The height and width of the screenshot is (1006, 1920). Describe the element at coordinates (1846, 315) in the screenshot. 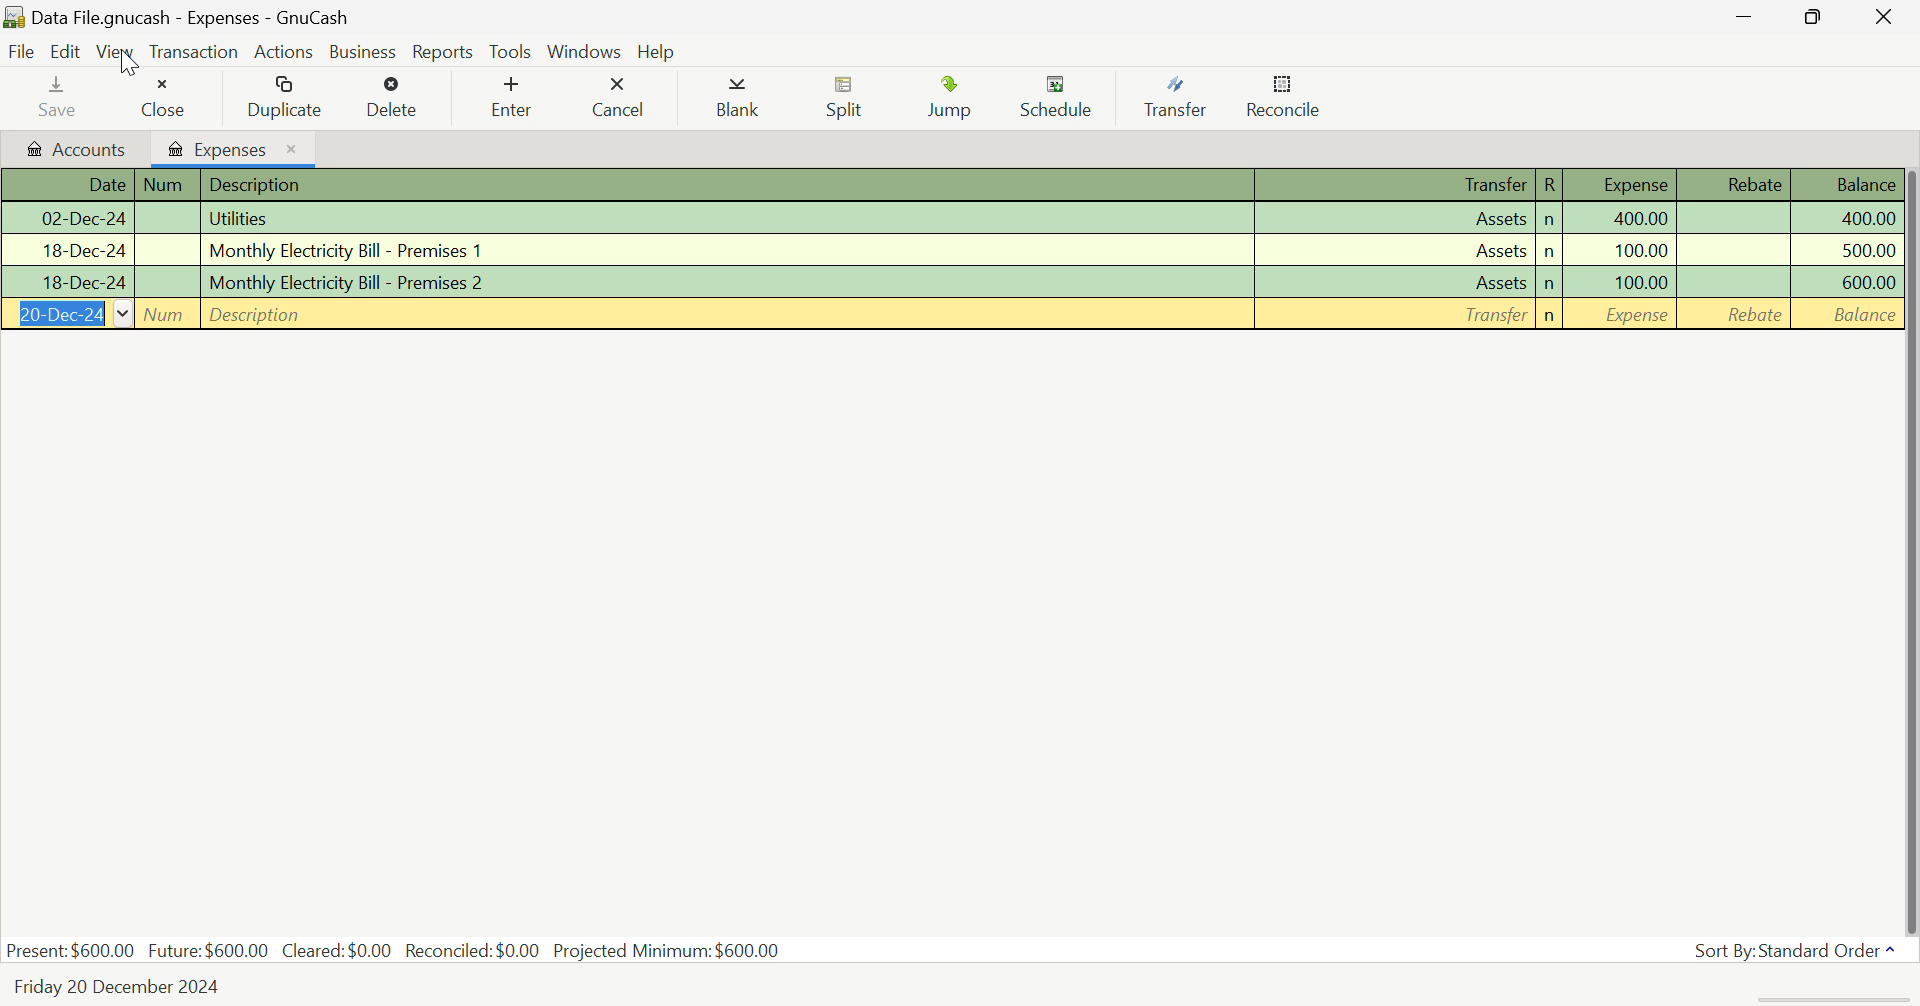

I see `Balance` at that location.